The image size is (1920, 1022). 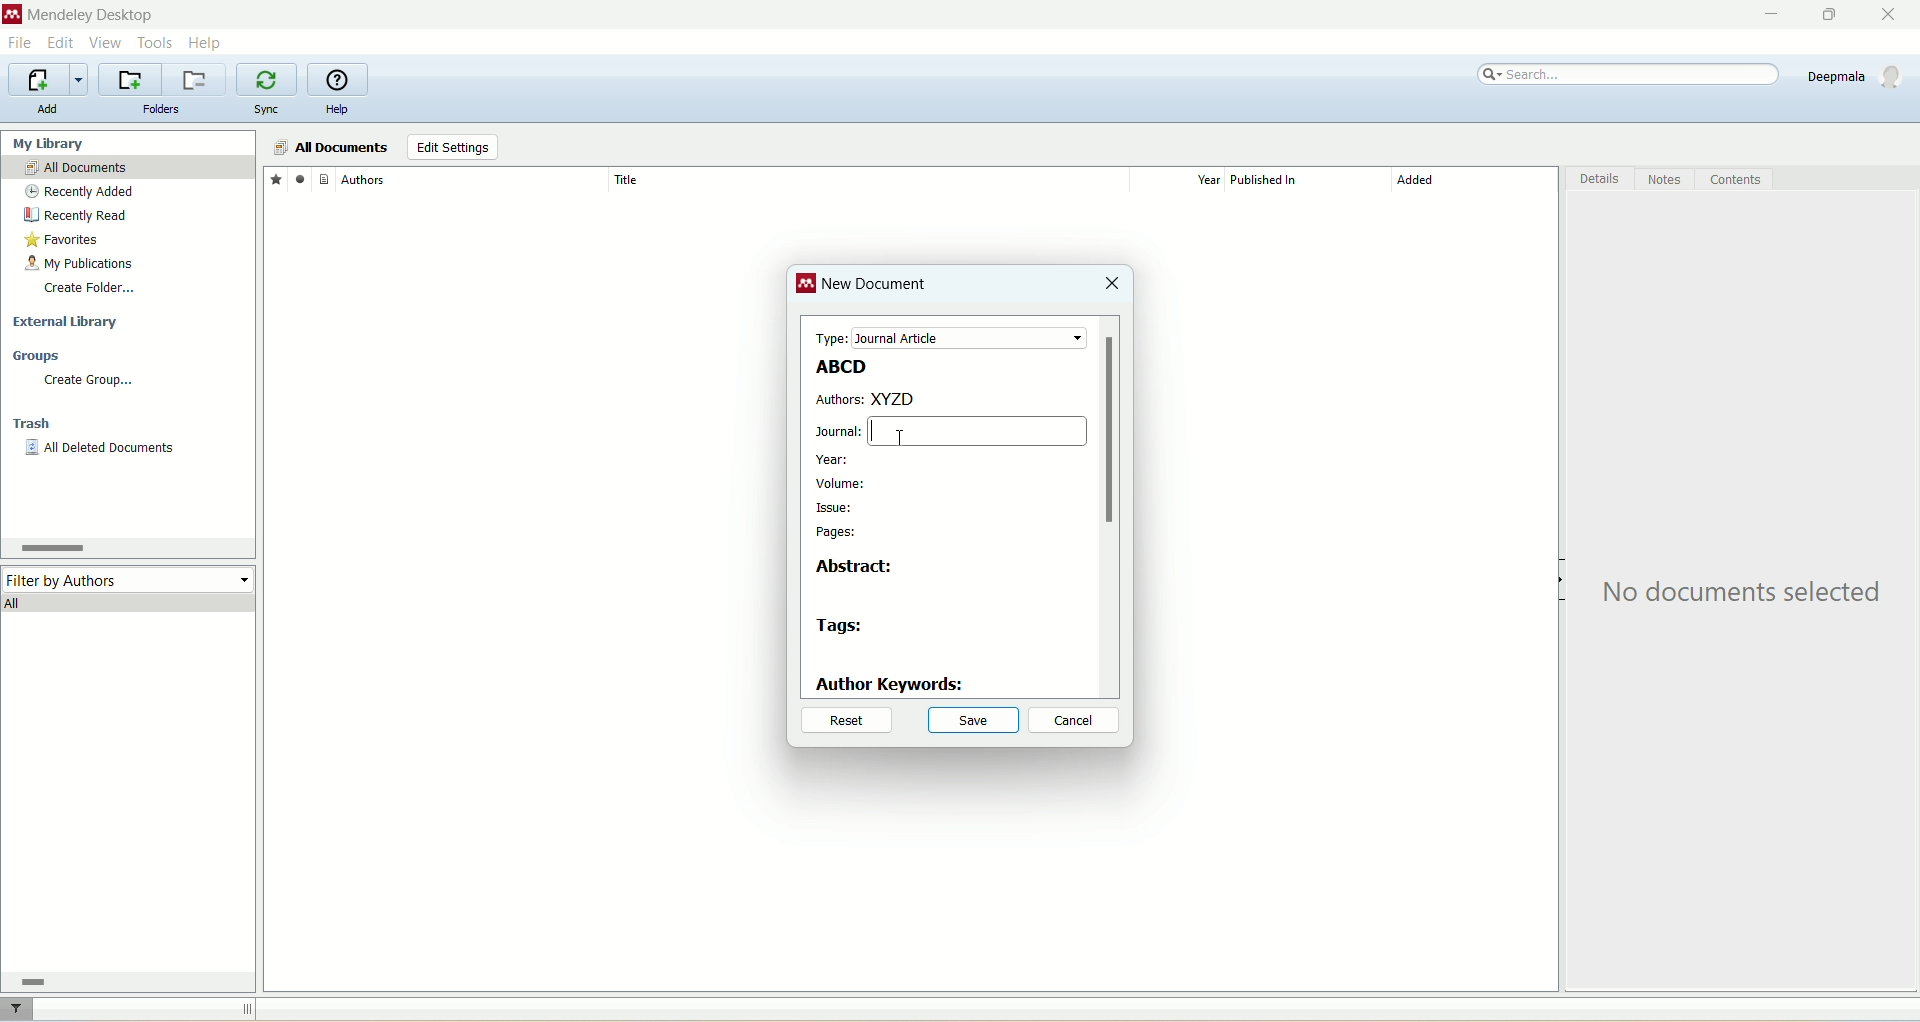 What do you see at coordinates (128, 168) in the screenshot?
I see `all documents` at bounding box center [128, 168].